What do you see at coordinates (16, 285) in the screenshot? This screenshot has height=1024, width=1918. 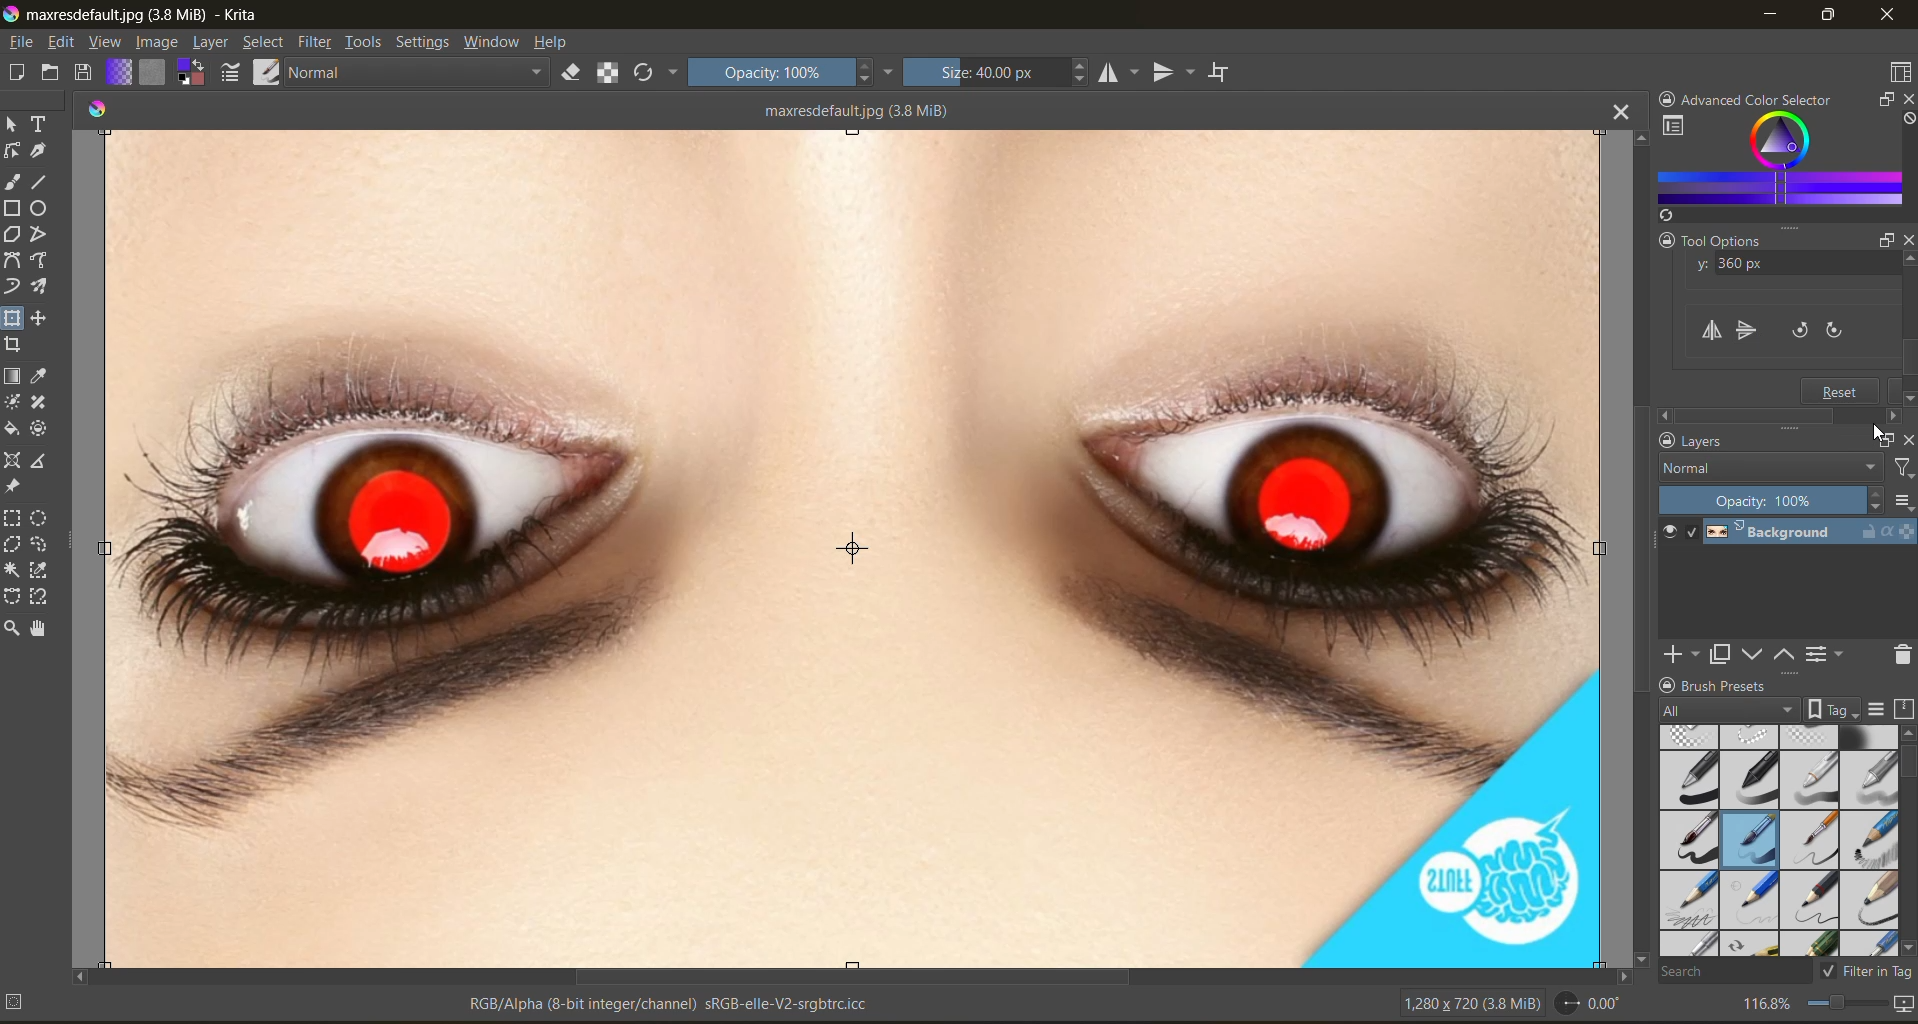 I see `tool` at bounding box center [16, 285].